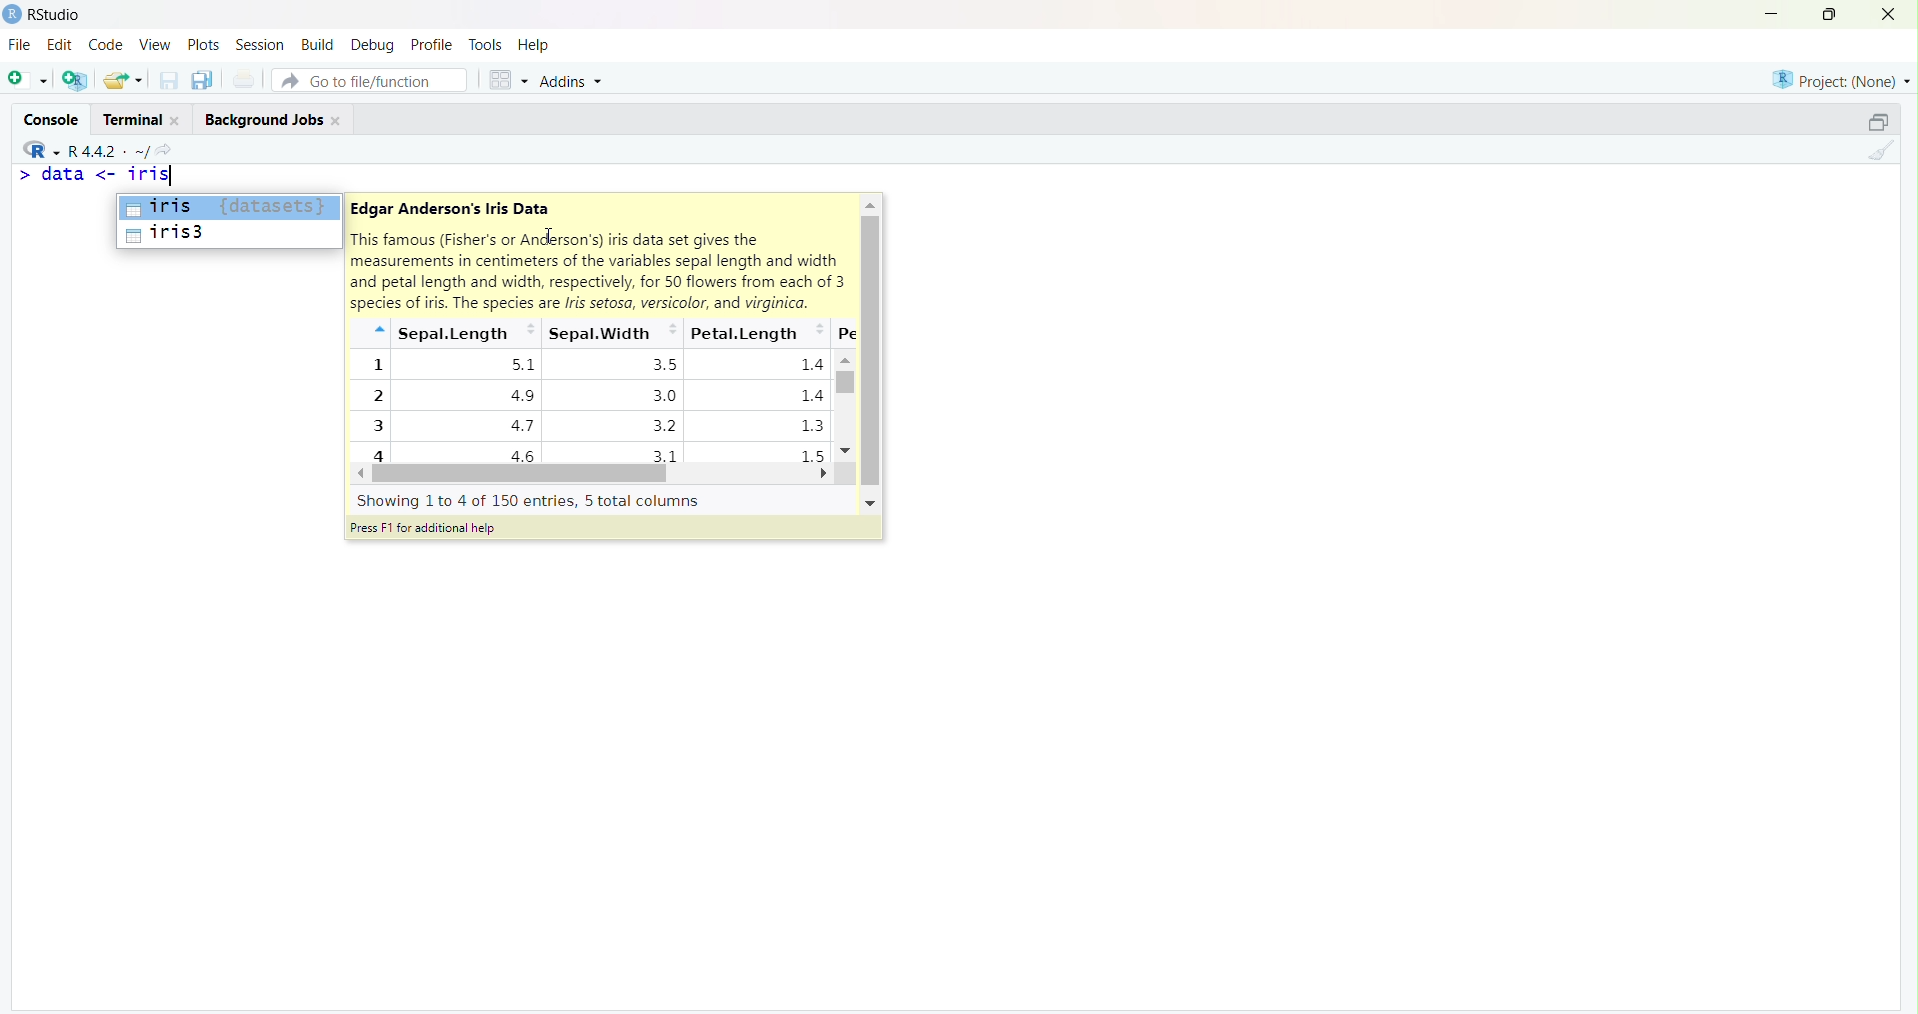 Image resolution: width=1918 pixels, height=1014 pixels. I want to click on RStudio logo, so click(37, 148).